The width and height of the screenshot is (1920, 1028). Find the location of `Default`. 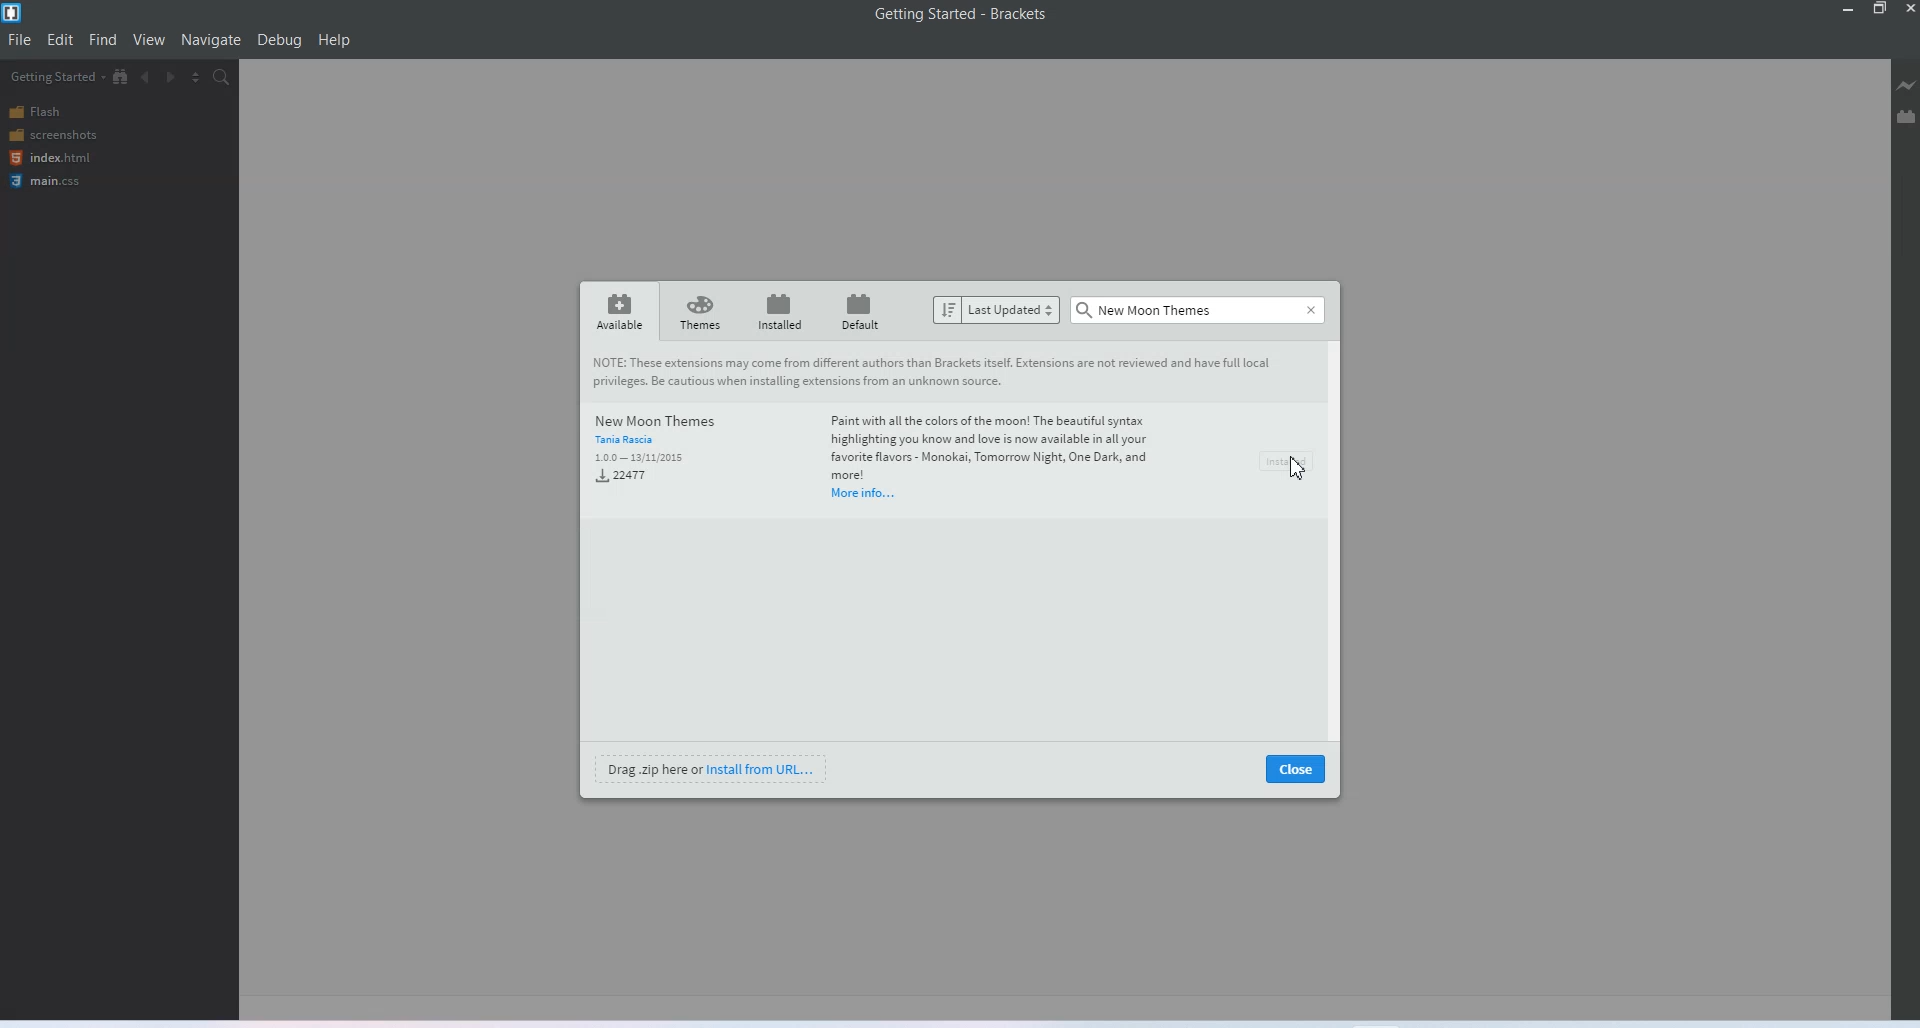

Default is located at coordinates (860, 311).